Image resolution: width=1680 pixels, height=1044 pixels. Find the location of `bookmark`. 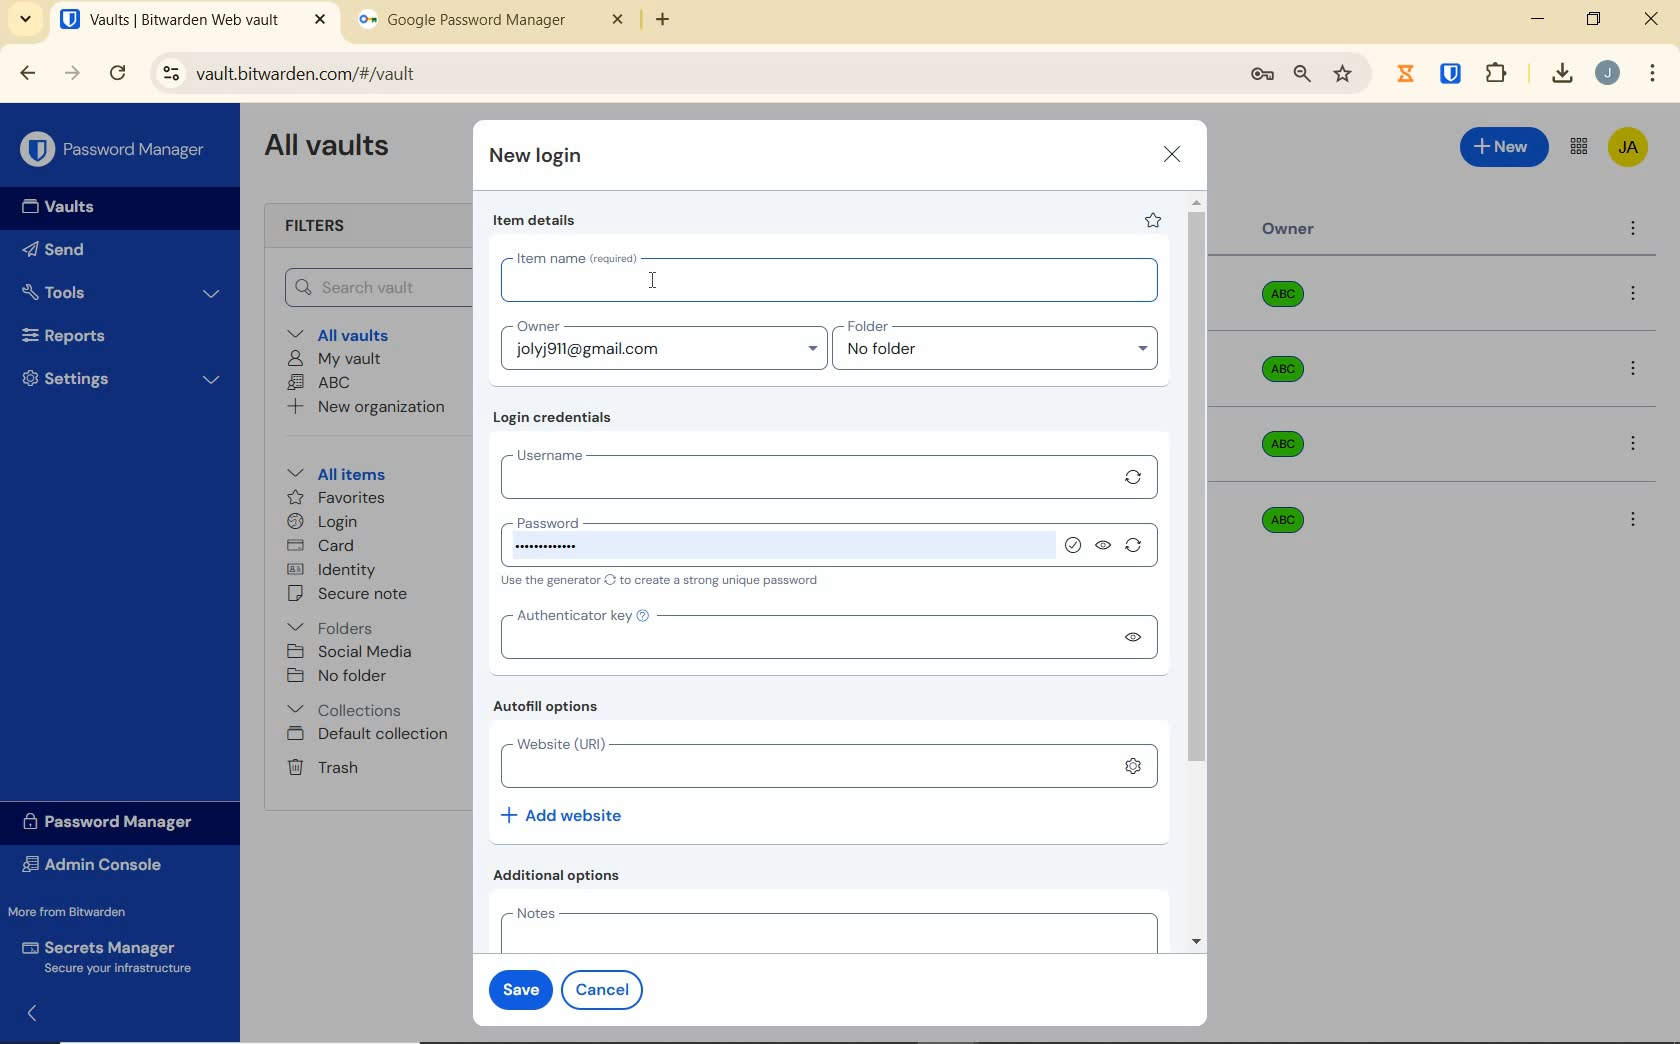

bookmark is located at coordinates (1345, 73).